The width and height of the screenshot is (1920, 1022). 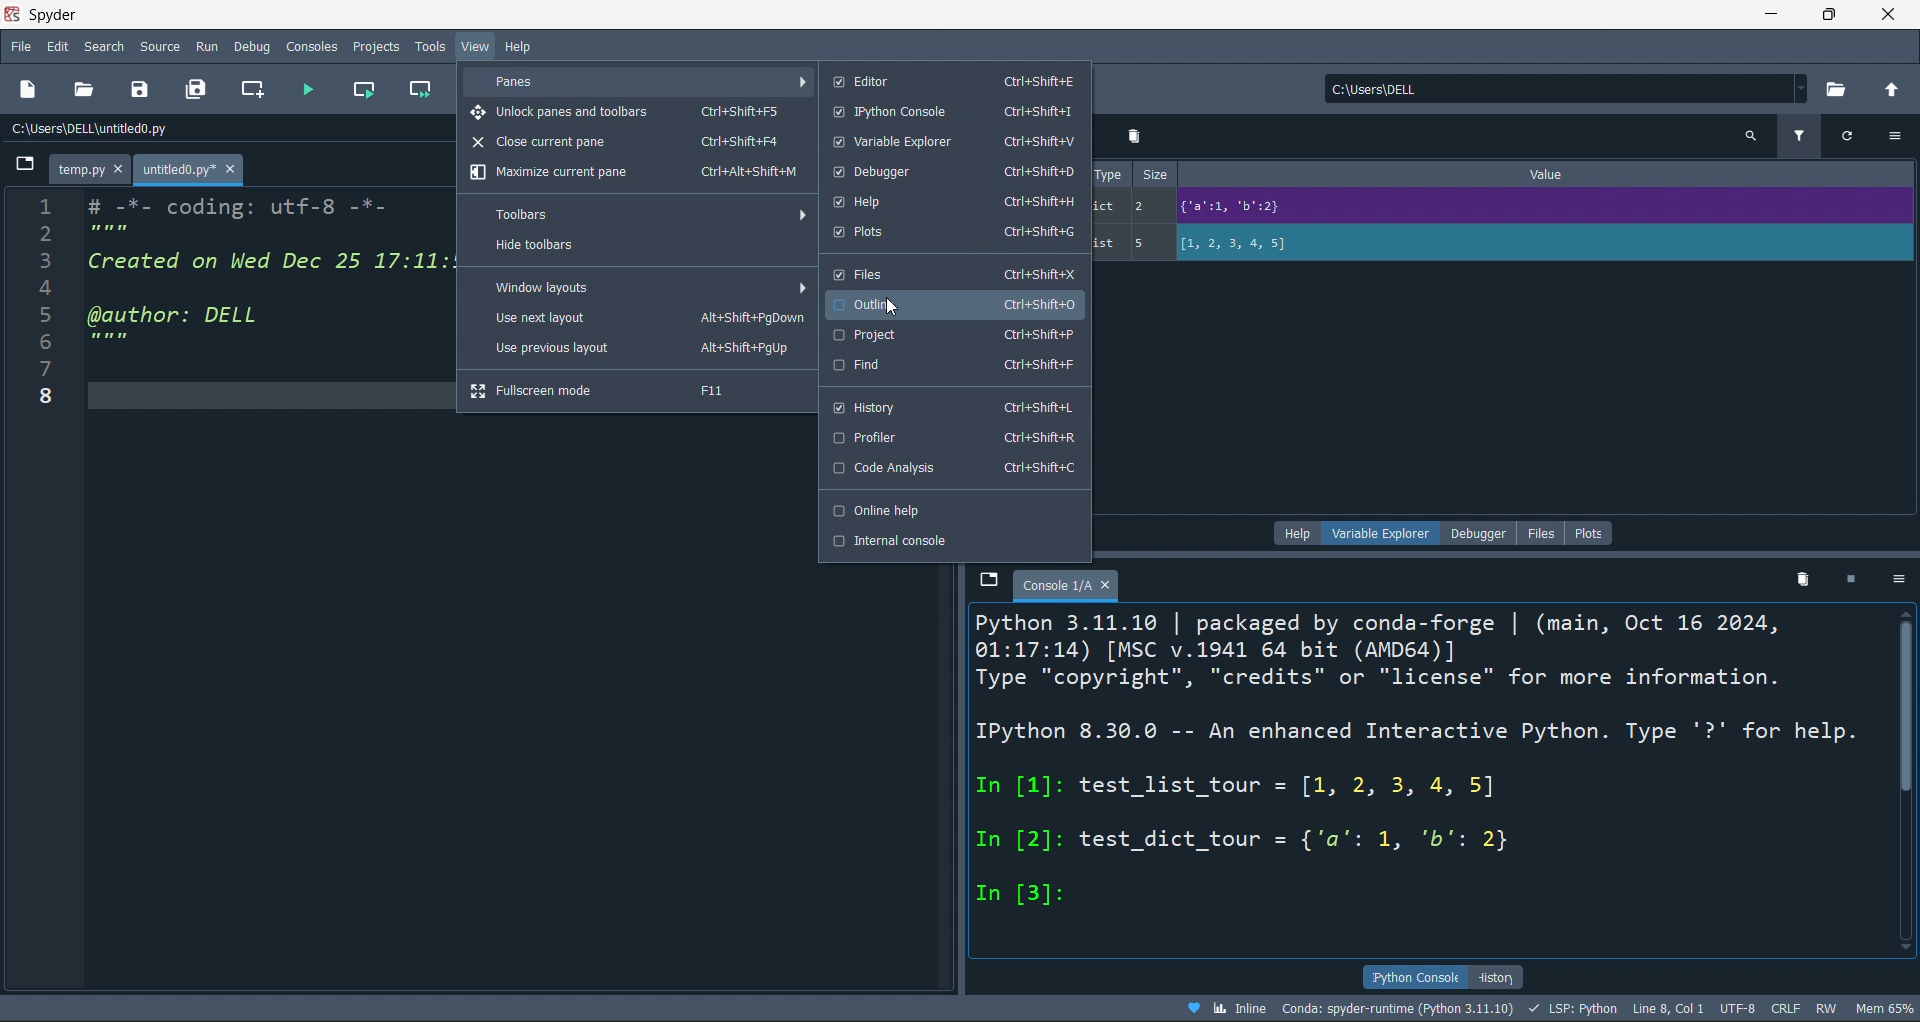 I want to click on file path, so click(x=227, y=131).